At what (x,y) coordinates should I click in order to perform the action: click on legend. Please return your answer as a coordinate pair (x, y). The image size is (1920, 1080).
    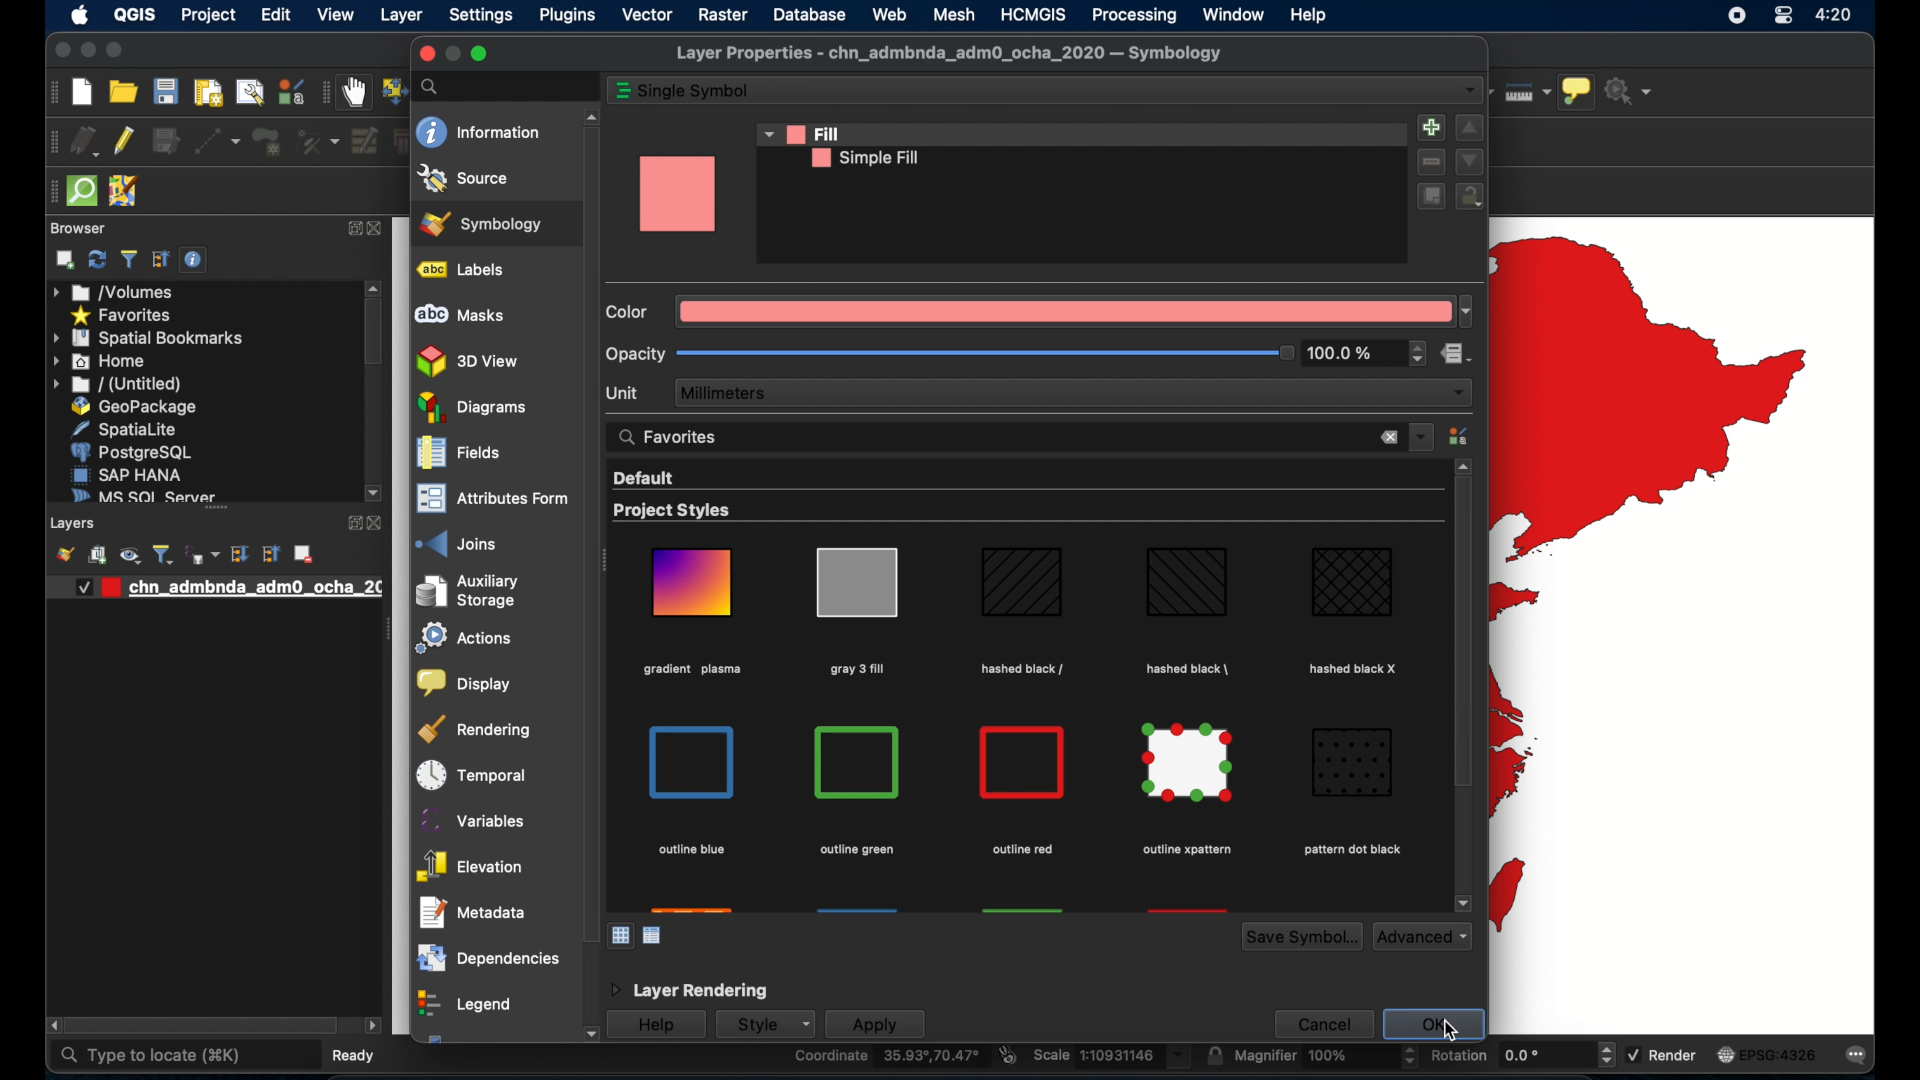
    Looking at the image, I should click on (463, 1006).